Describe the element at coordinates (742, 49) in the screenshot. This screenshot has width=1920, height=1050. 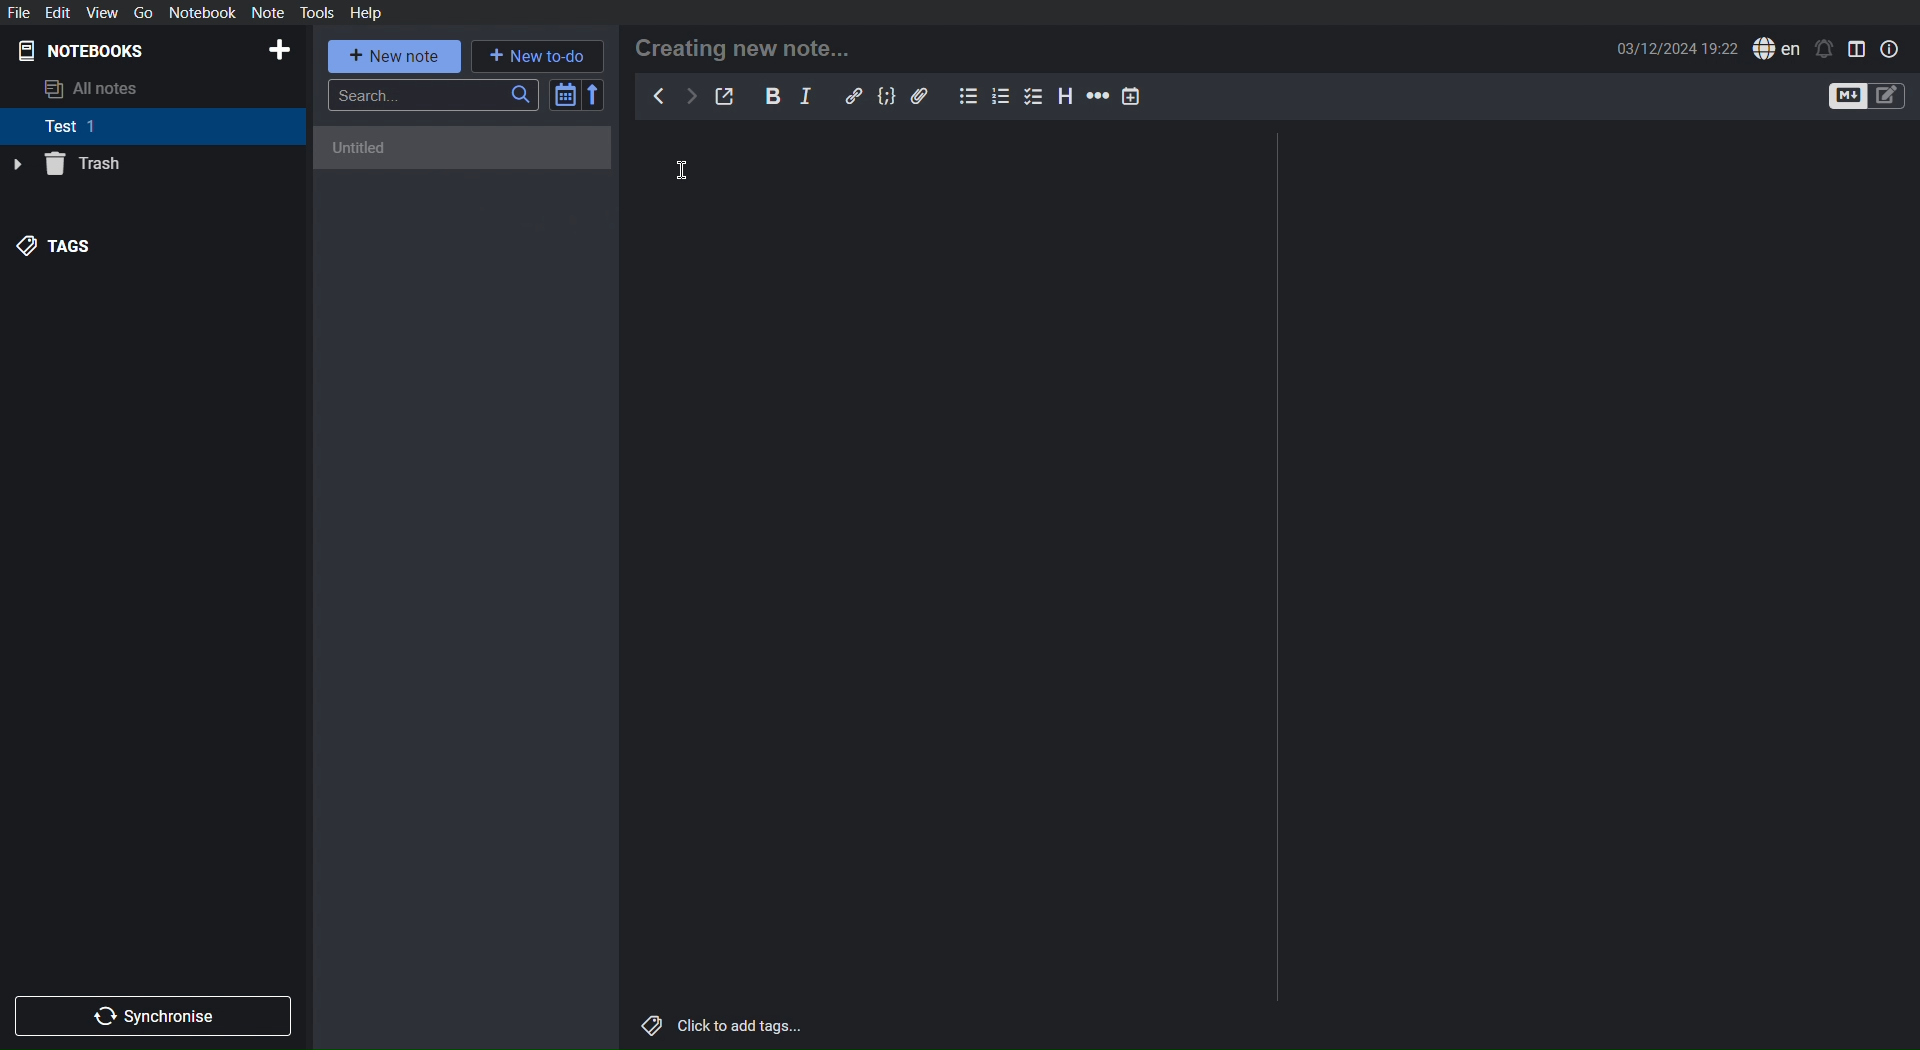
I see `Creating new note` at that location.